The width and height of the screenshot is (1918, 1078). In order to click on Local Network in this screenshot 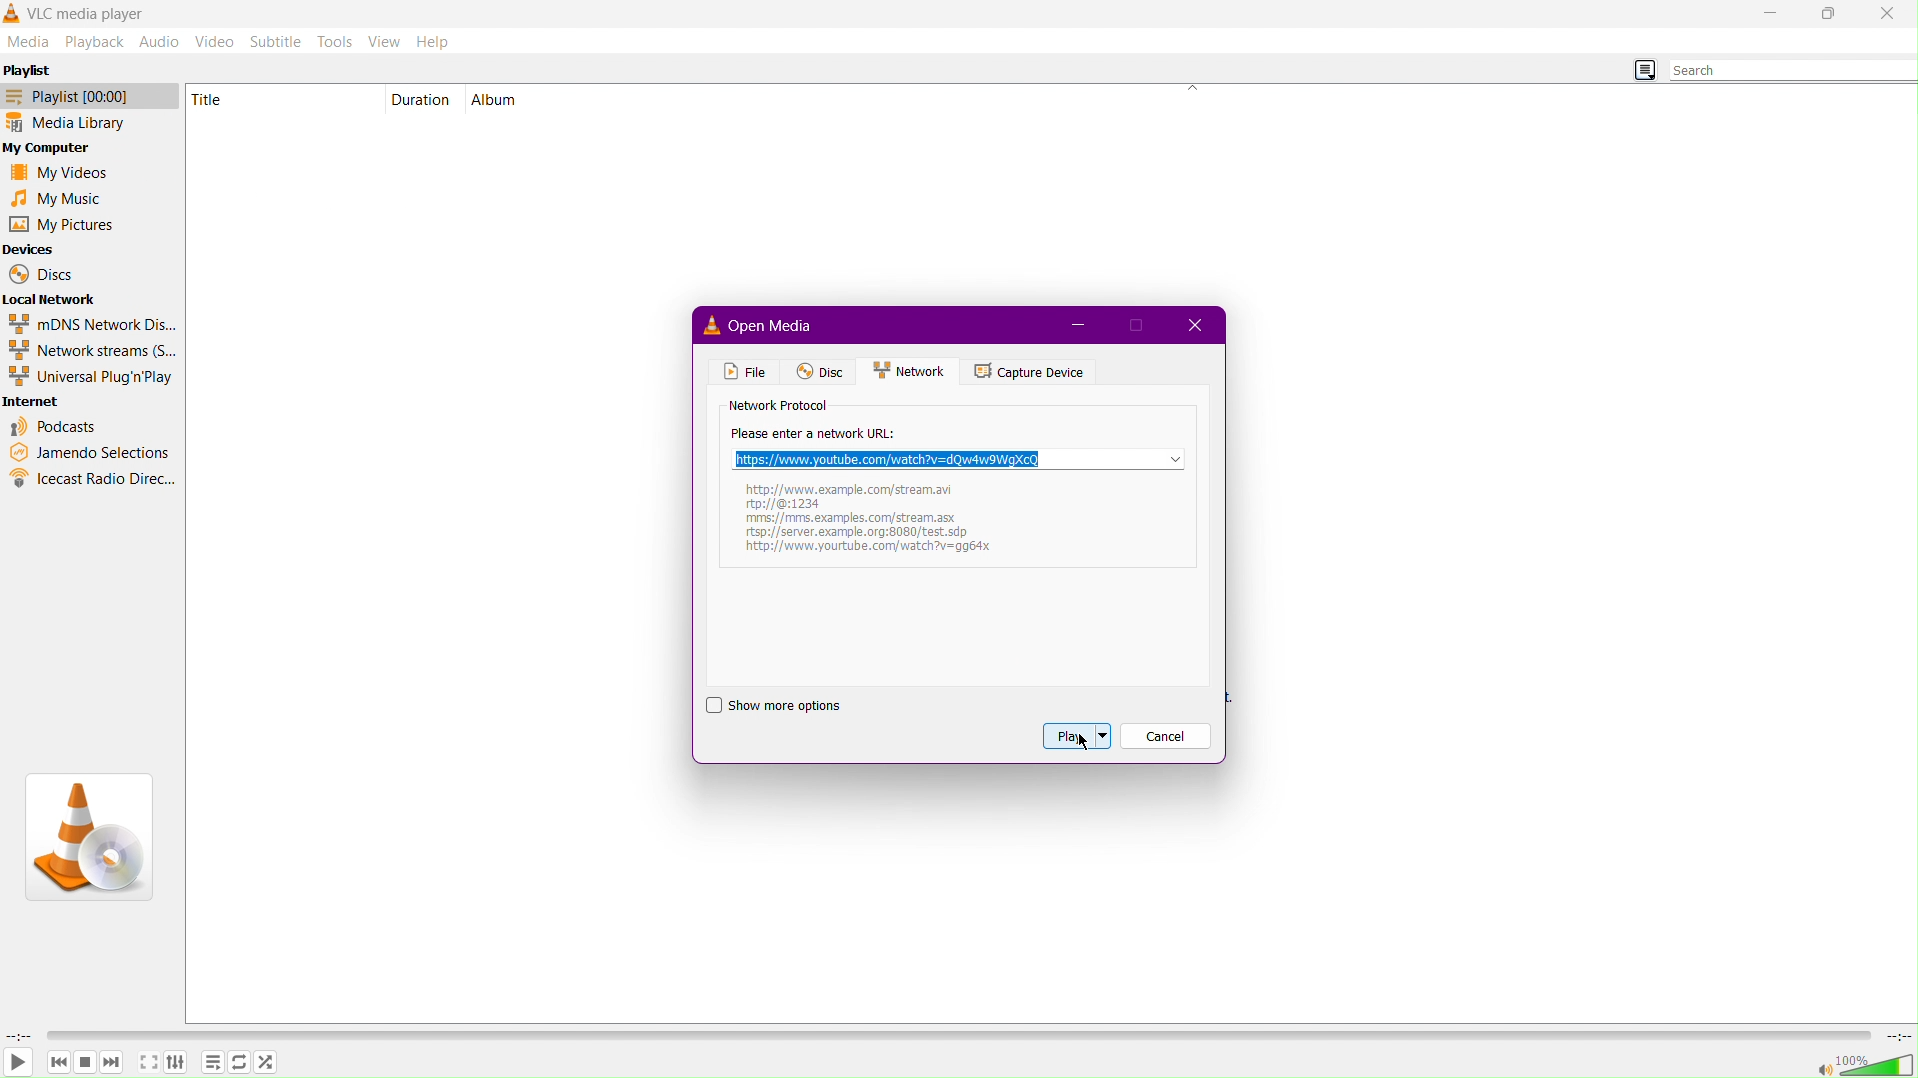, I will do `click(55, 300)`.